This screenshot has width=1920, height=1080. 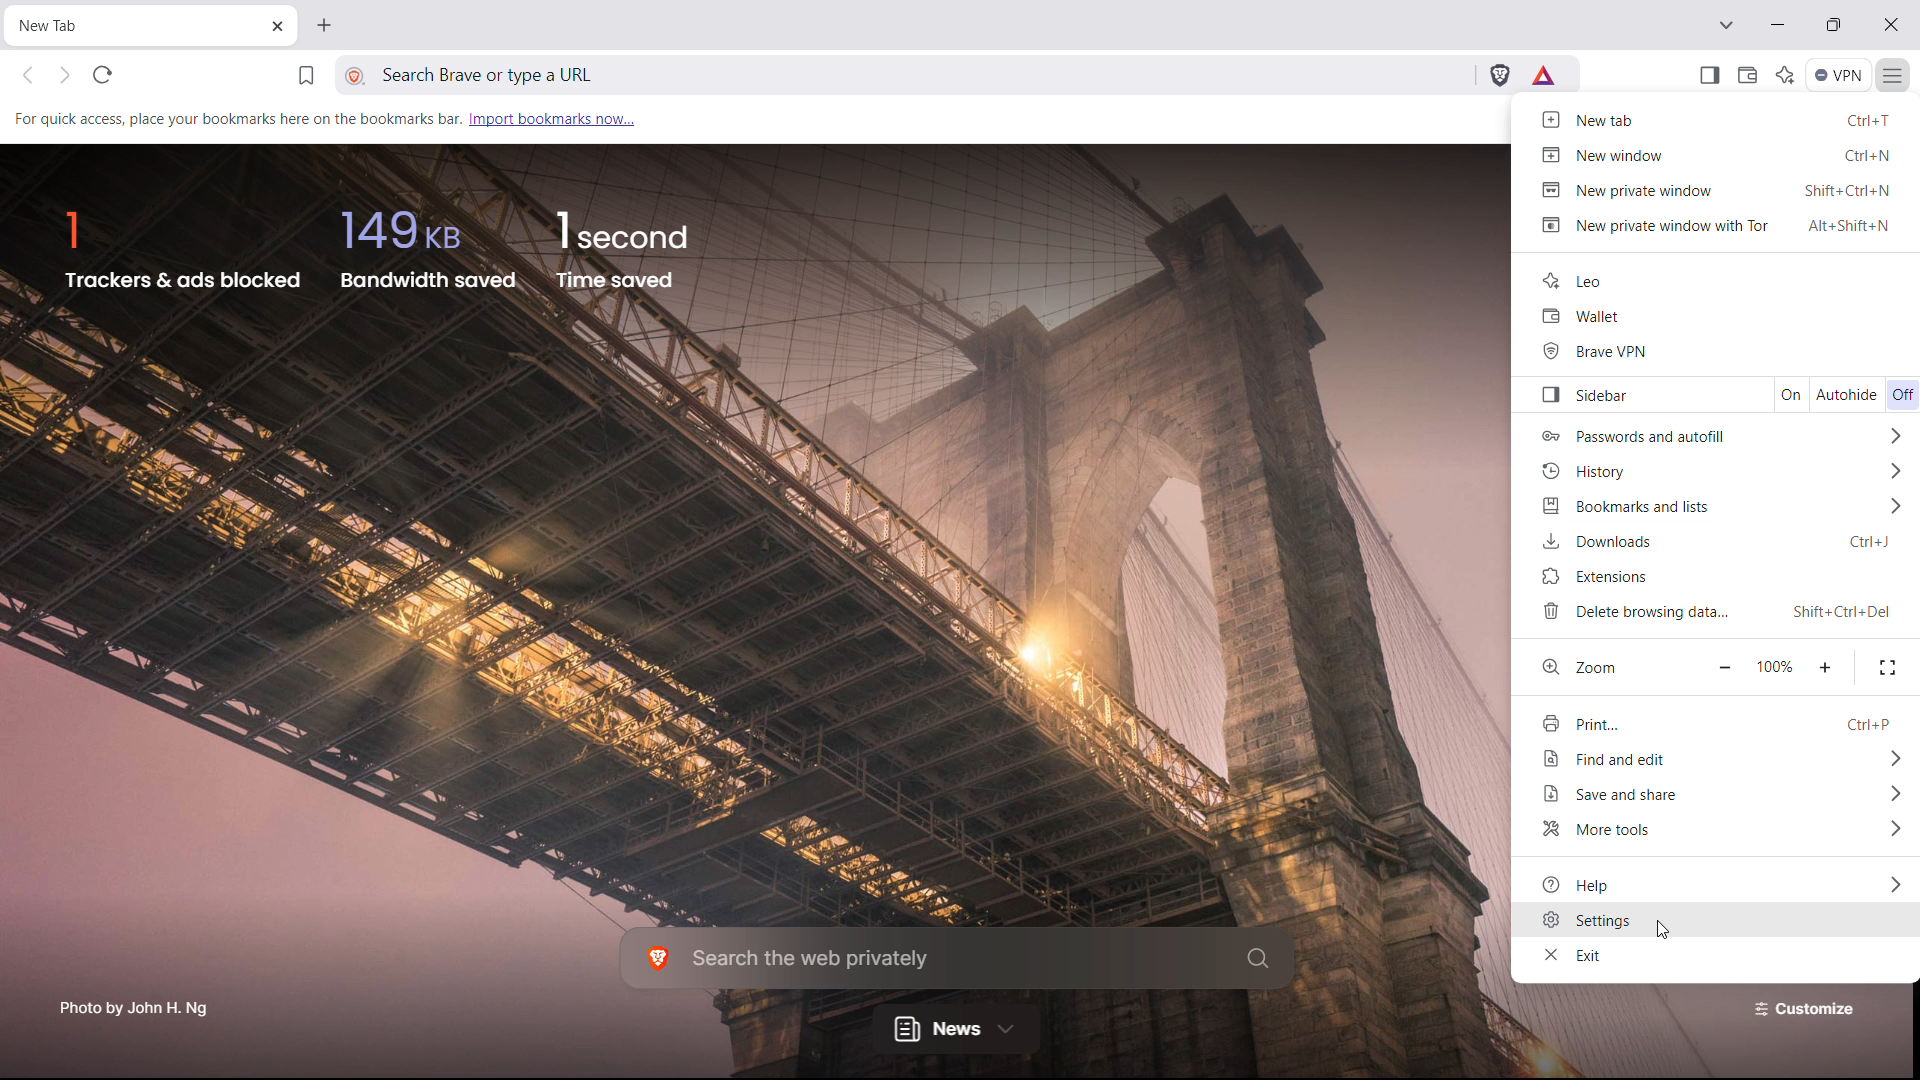 What do you see at coordinates (1721, 612) in the screenshot?
I see `delete browsing data` at bounding box center [1721, 612].